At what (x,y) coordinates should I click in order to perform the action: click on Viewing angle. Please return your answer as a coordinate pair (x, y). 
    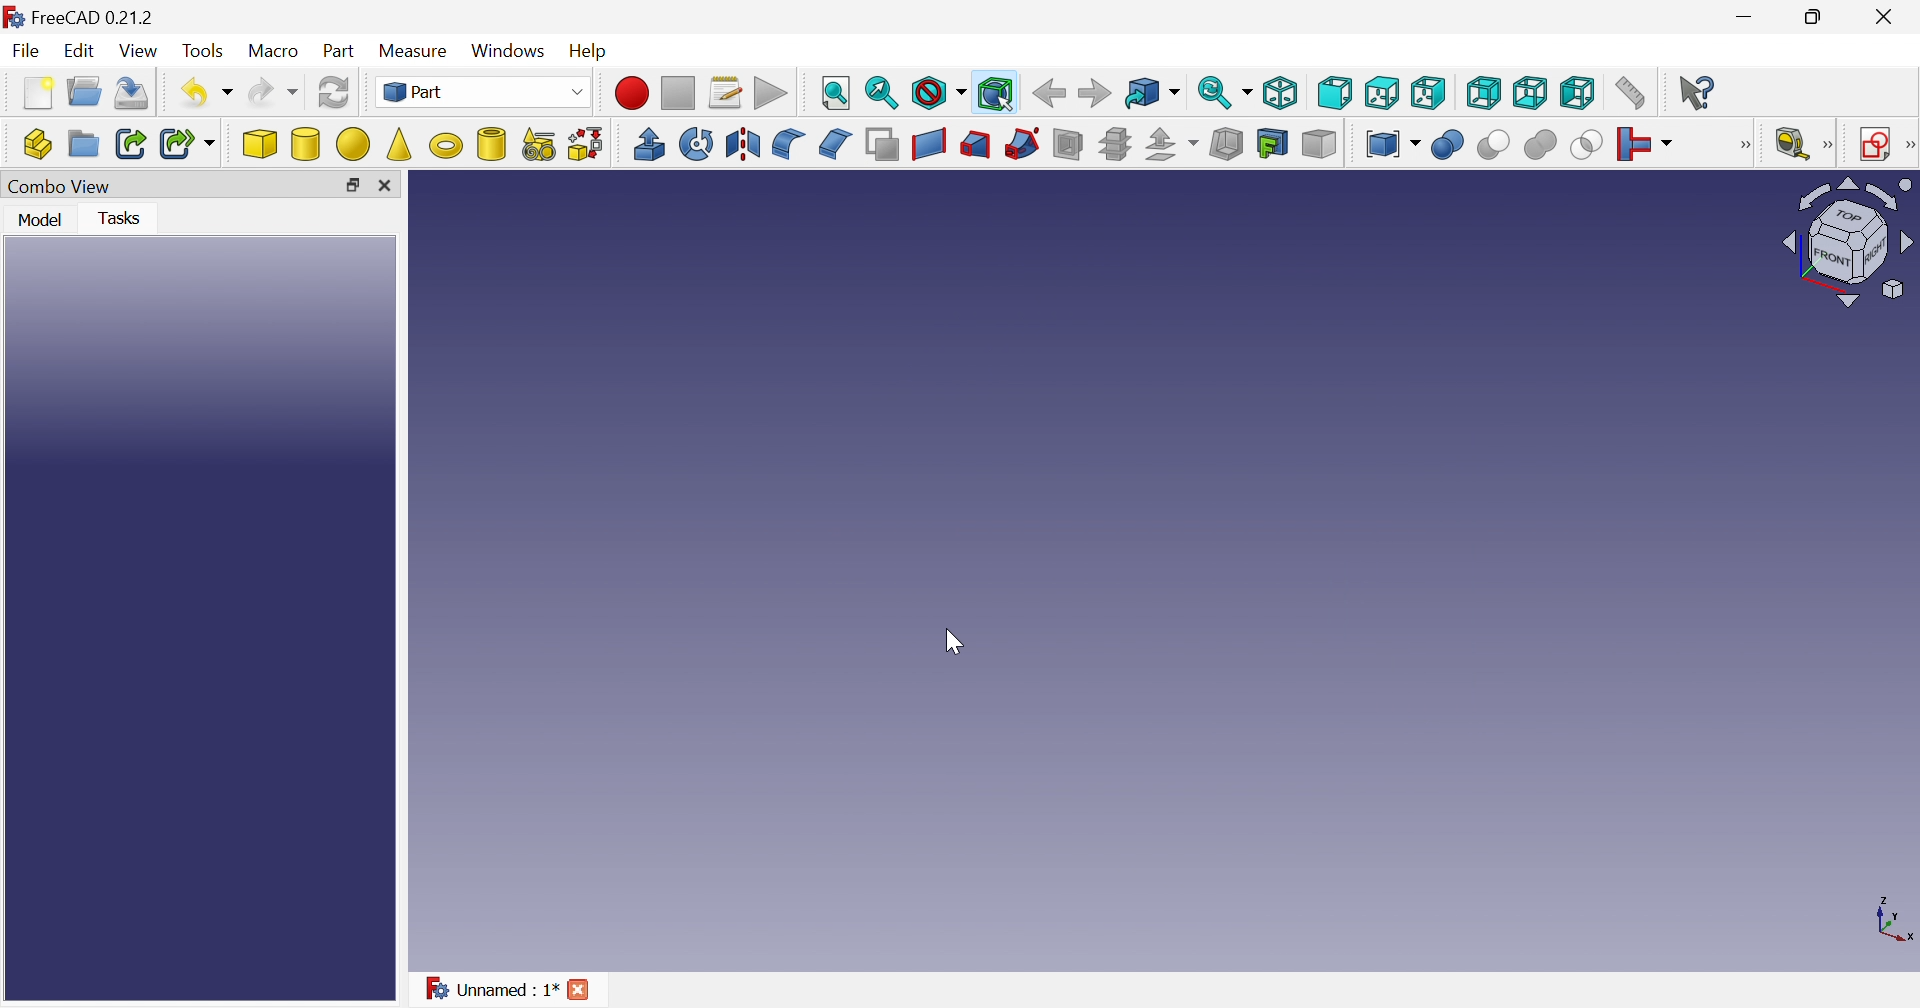
    Looking at the image, I should click on (1847, 243).